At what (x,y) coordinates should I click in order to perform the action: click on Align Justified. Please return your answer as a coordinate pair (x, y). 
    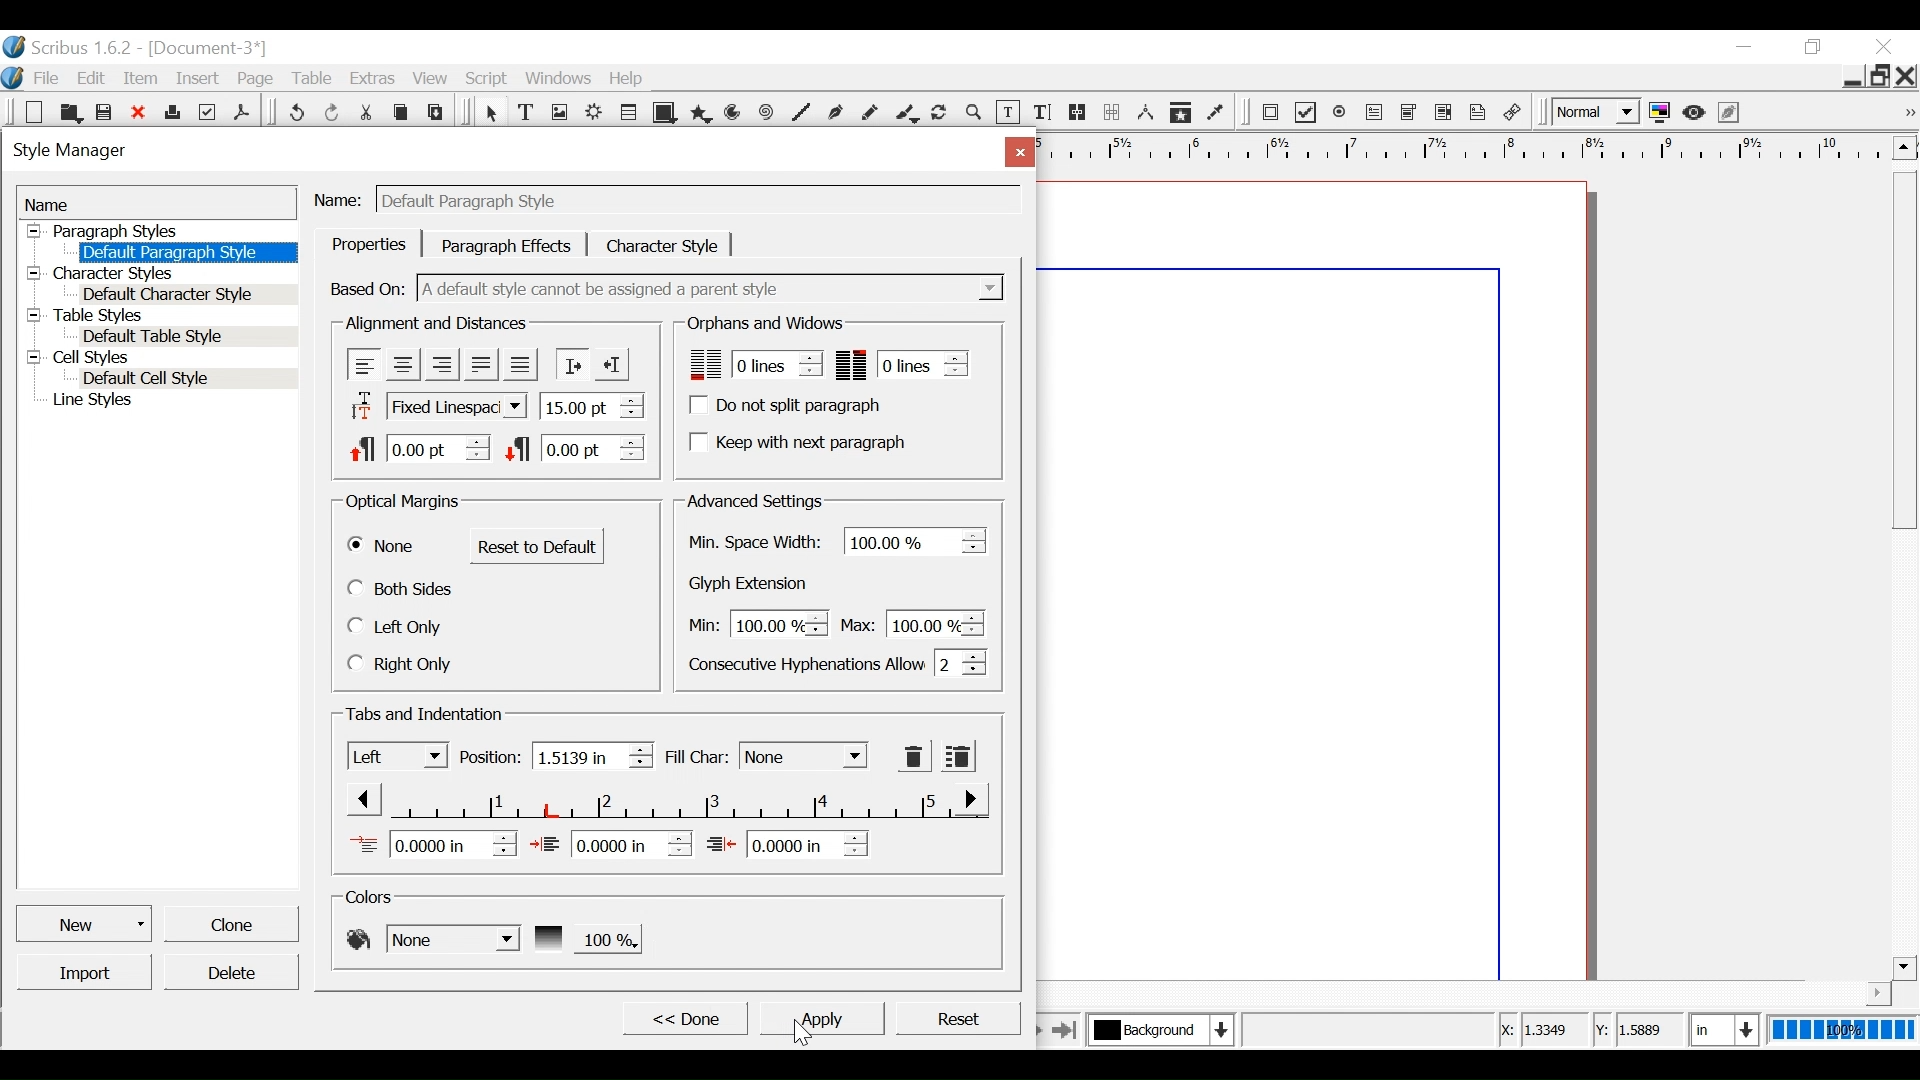
    Looking at the image, I should click on (479, 364).